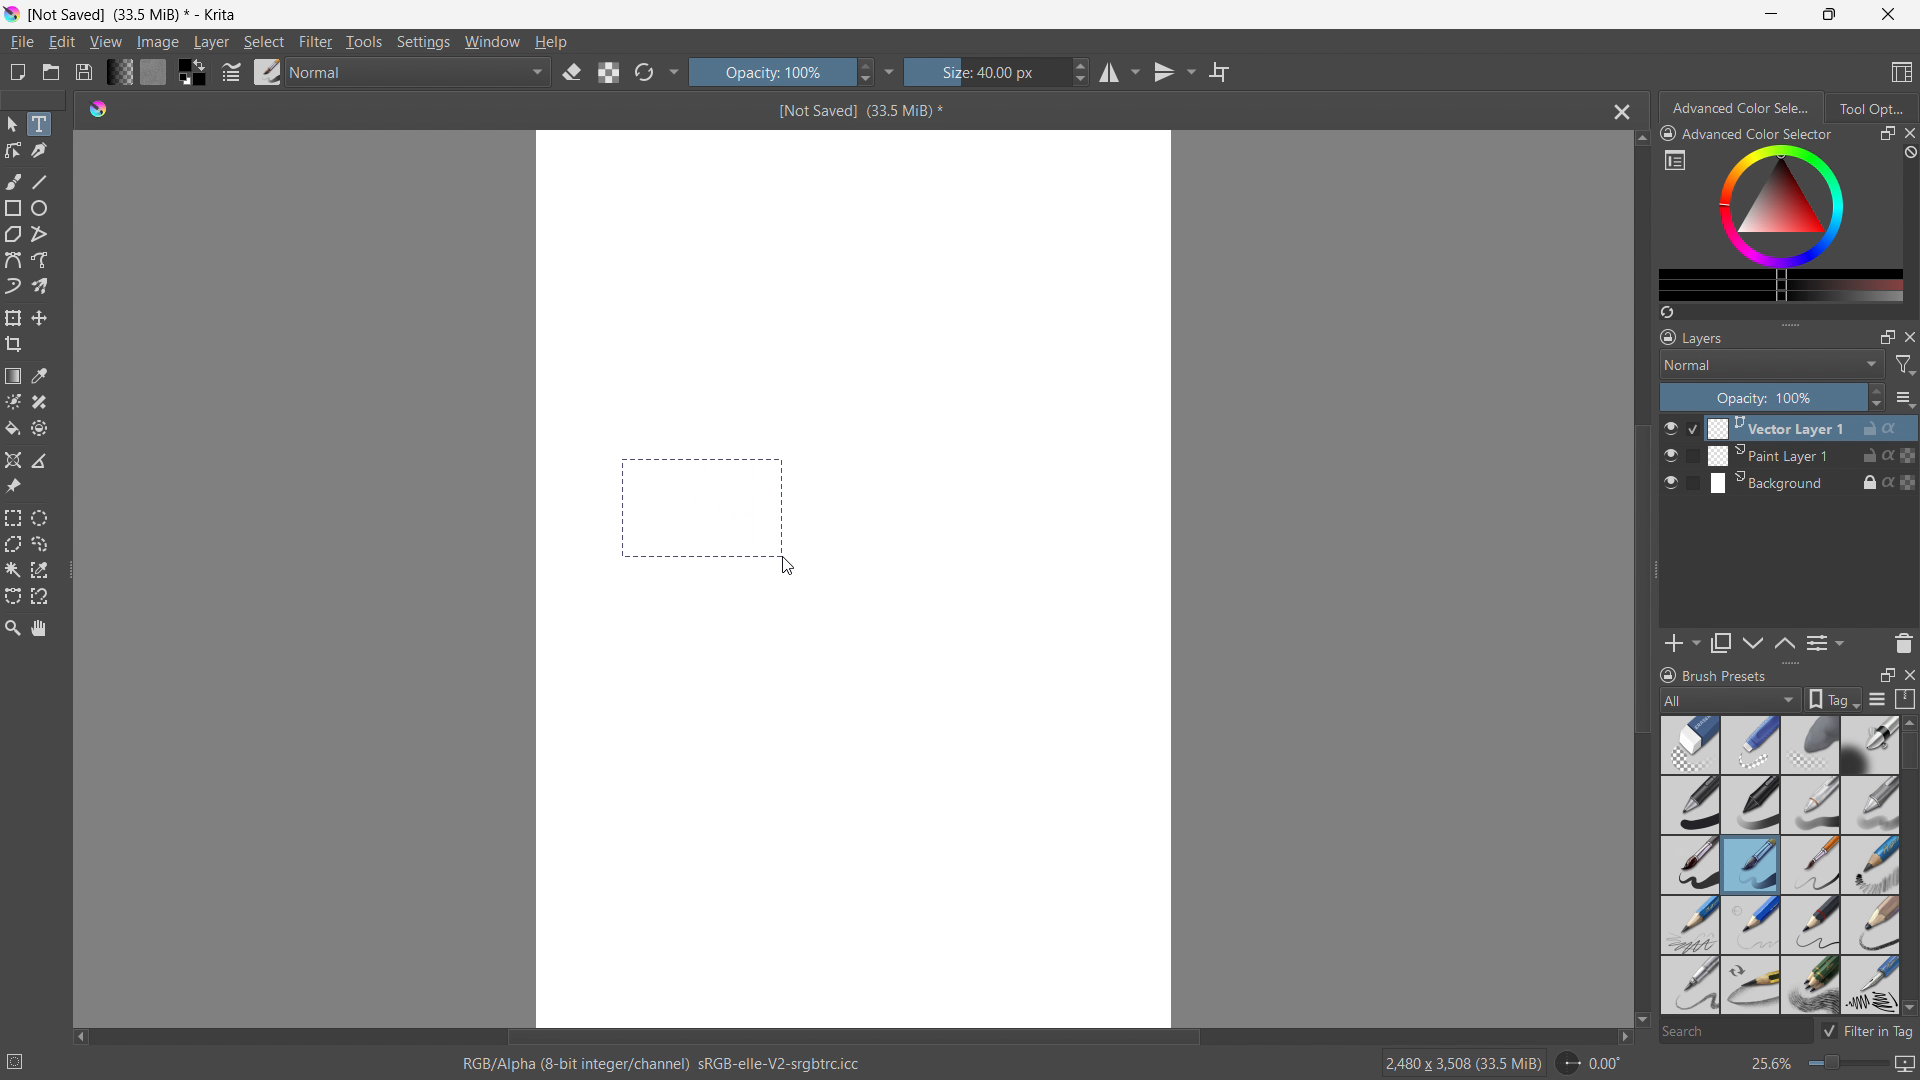 The width and height of the screenshot is (1920, 1080). Describe the element at coordinates (1908, 133) in the screenshot. I see `close` at that location.